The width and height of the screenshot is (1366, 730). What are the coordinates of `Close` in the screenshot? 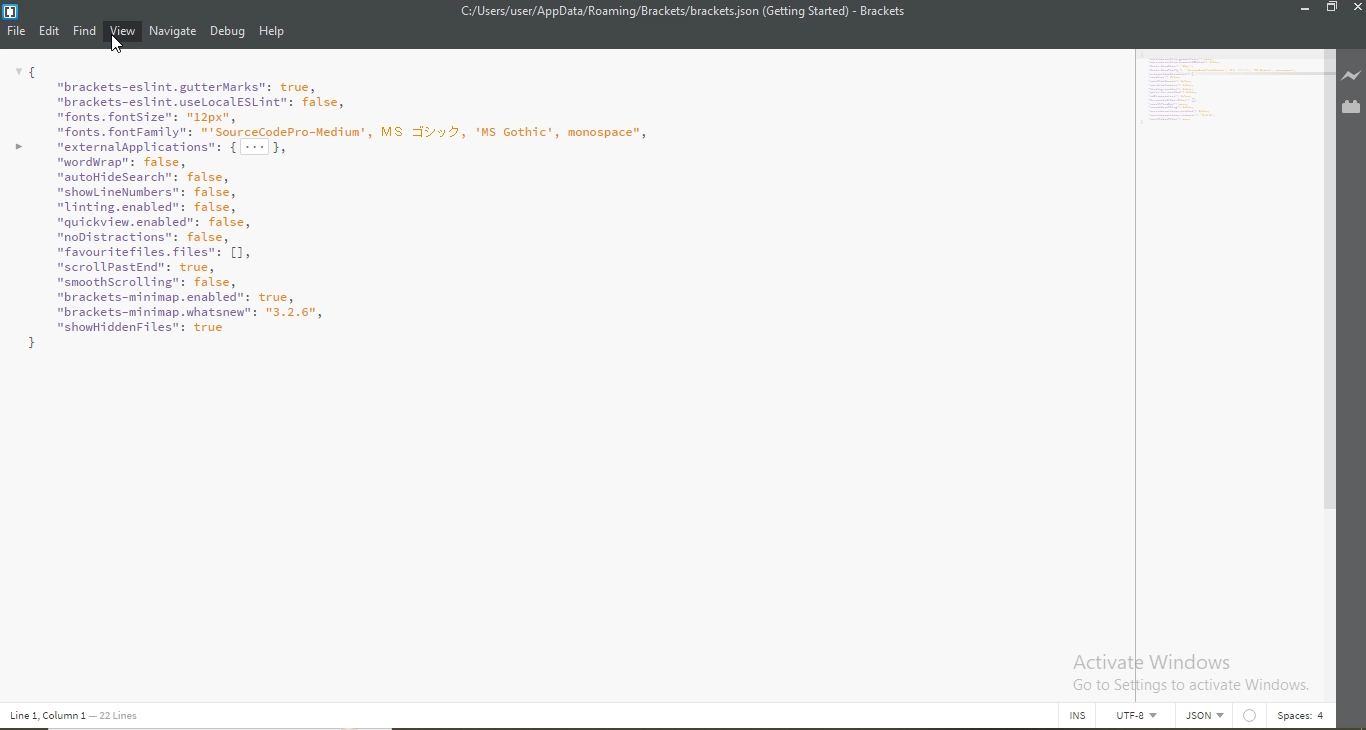 It's located at (1355, 10).